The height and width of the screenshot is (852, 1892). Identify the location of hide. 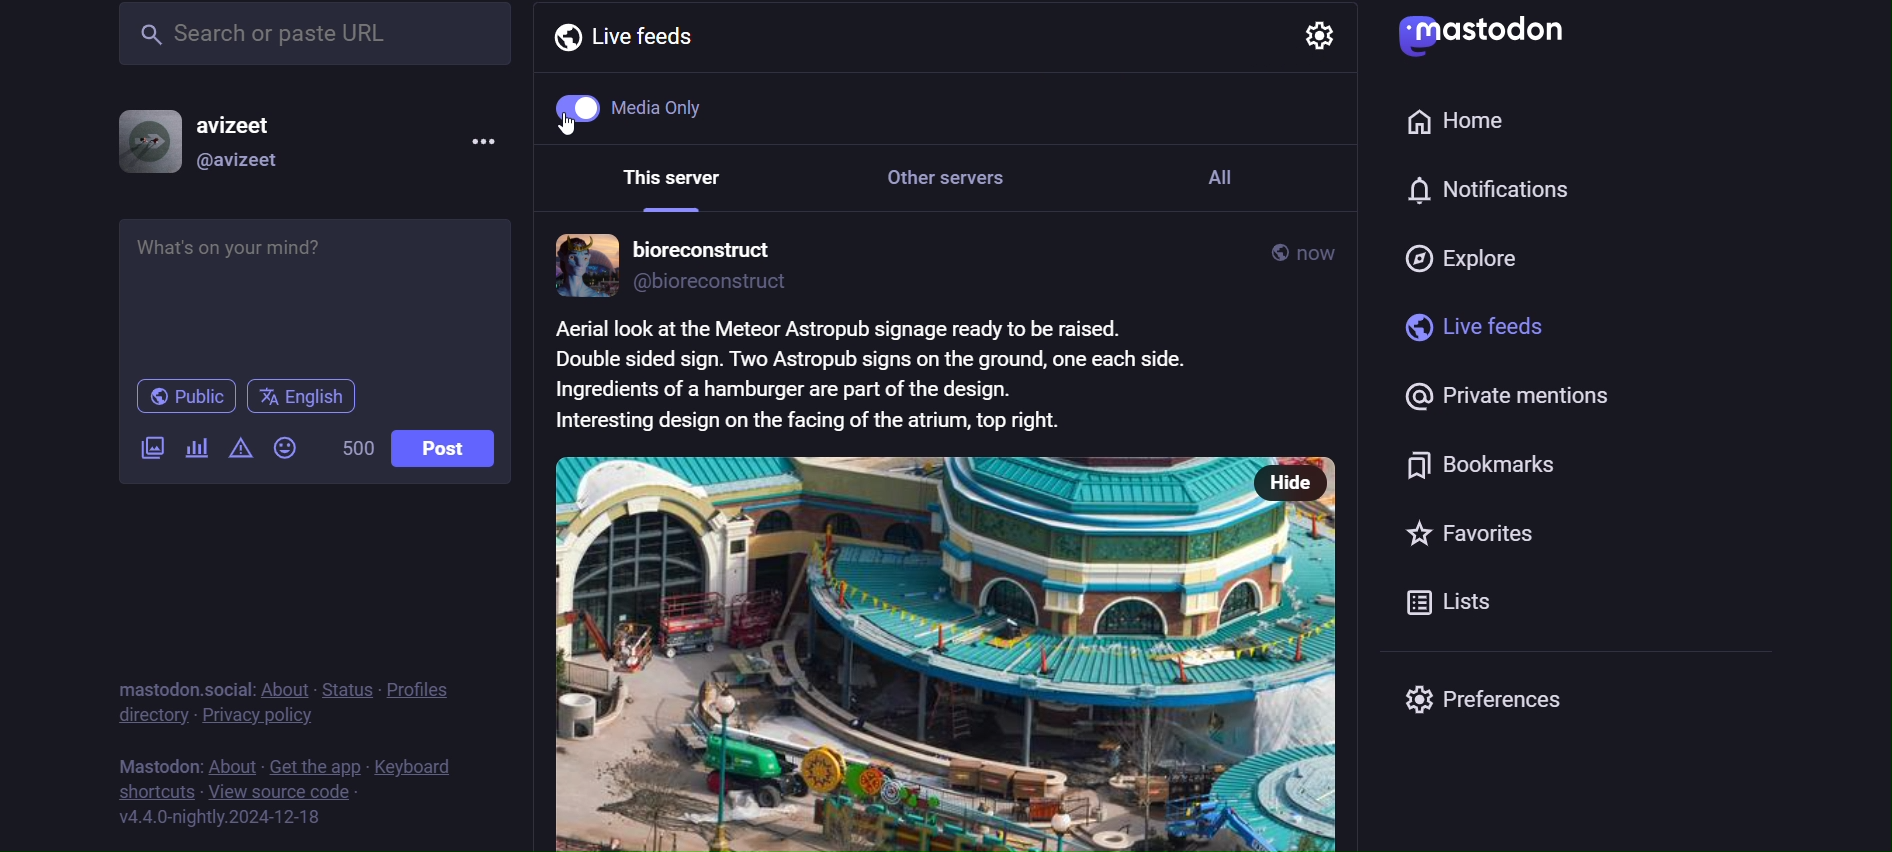
(1292, 483).